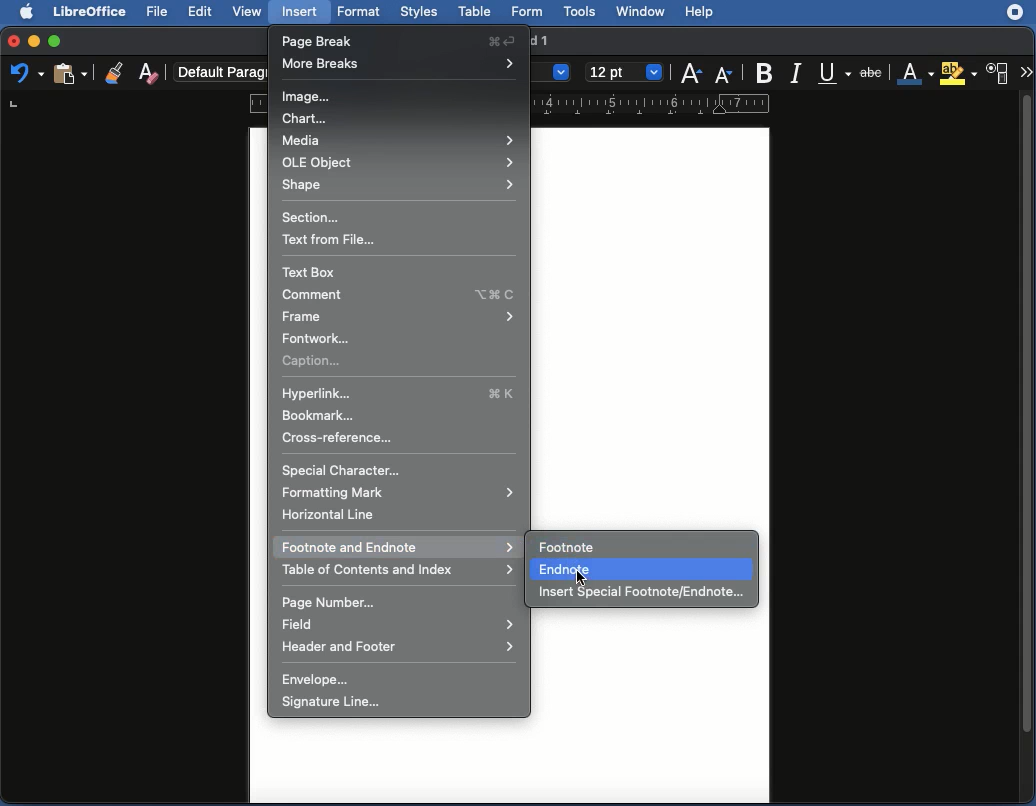  I want to click on drop down, so click(561, 74).